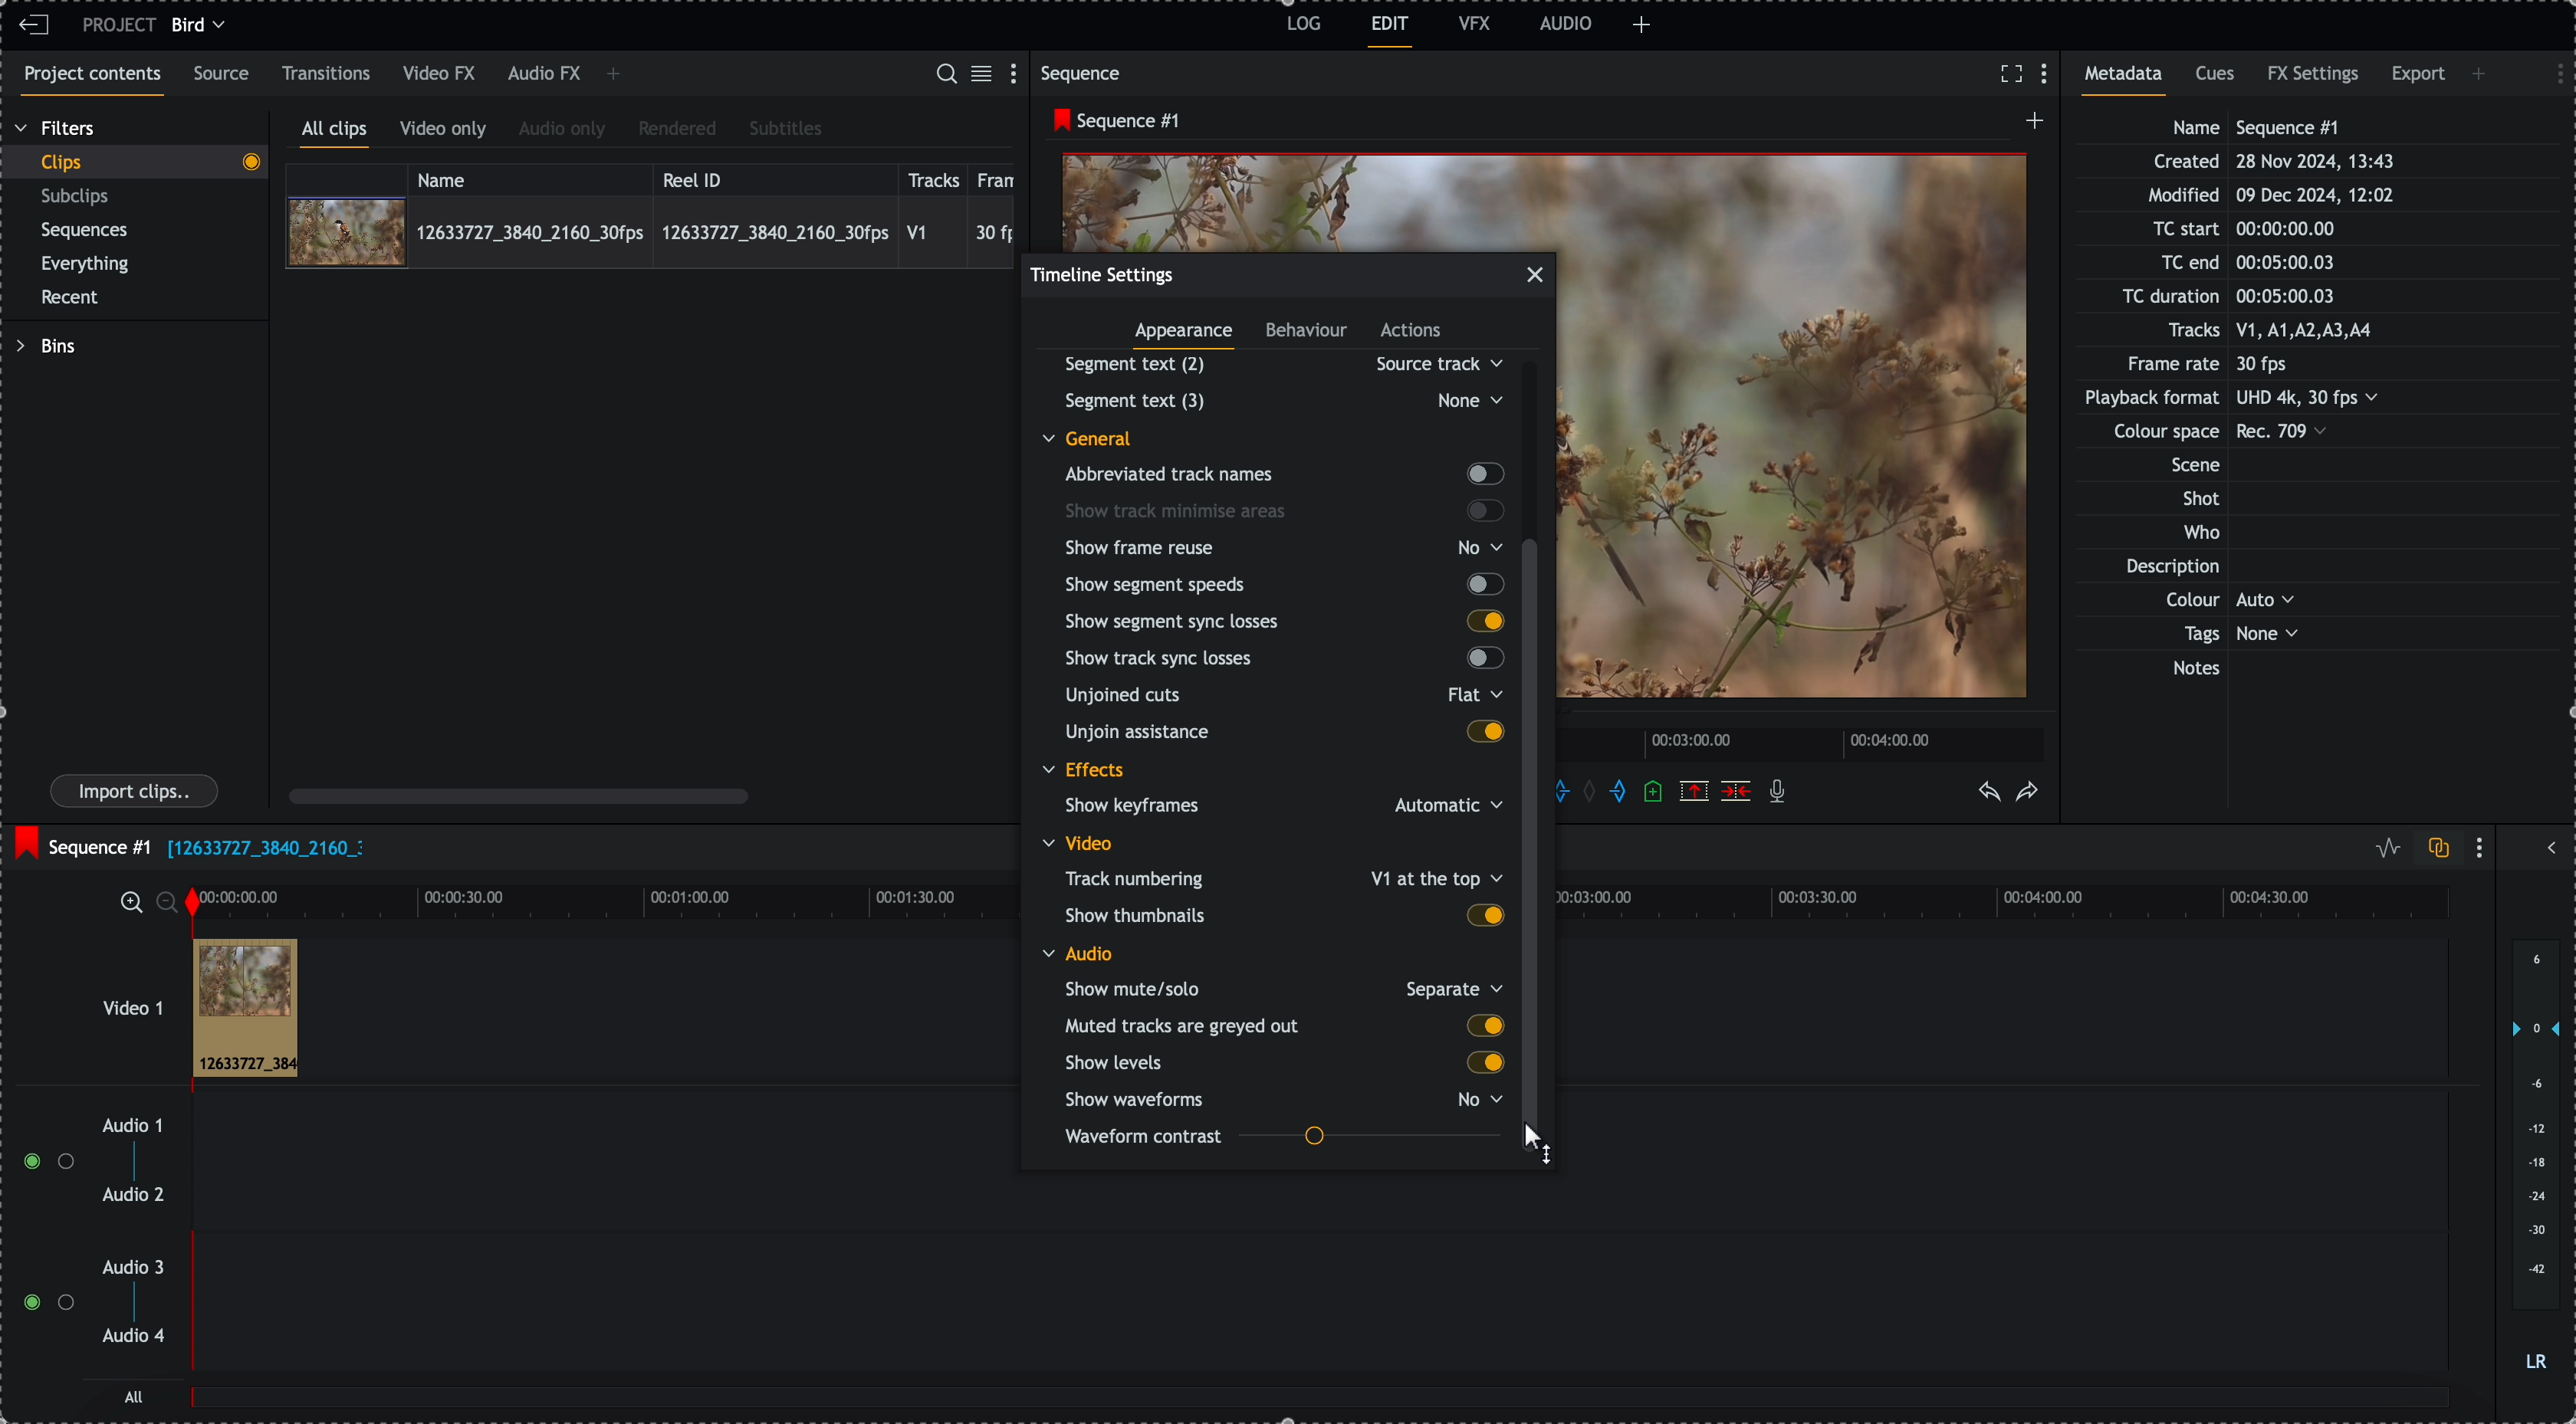 This screenshot has width=2576, height=1424. I want to click on video FX, so click(441, 74).